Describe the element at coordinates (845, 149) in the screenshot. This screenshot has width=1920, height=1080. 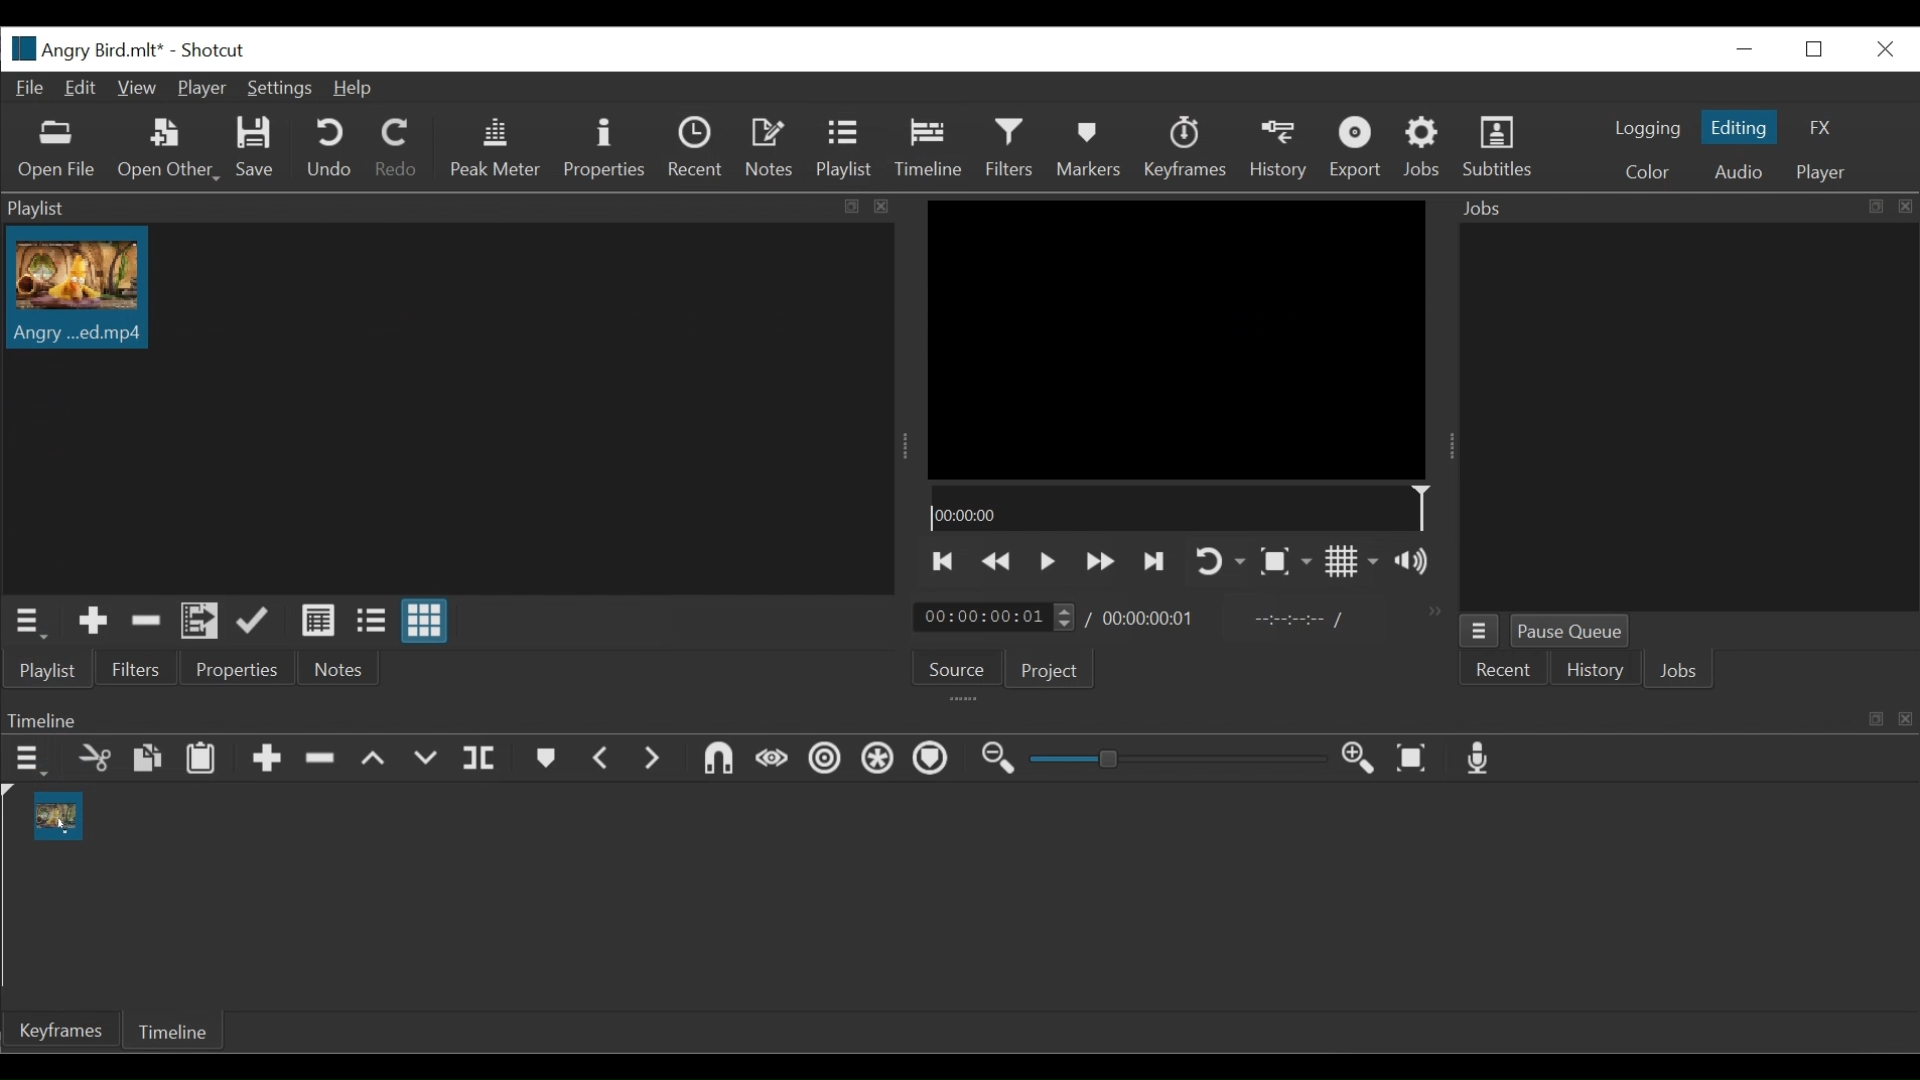
I see `Playlist` at that location.